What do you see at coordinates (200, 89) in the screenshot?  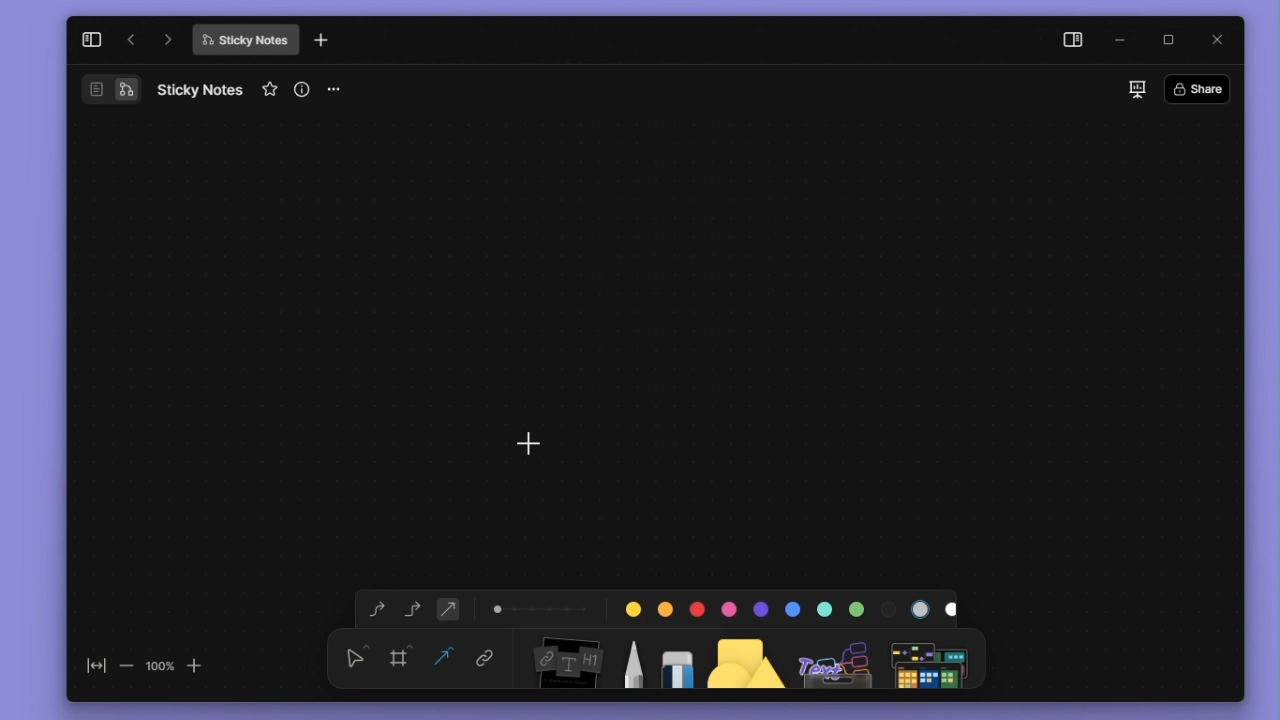 I see `file name` at bounding box center [200, 89].